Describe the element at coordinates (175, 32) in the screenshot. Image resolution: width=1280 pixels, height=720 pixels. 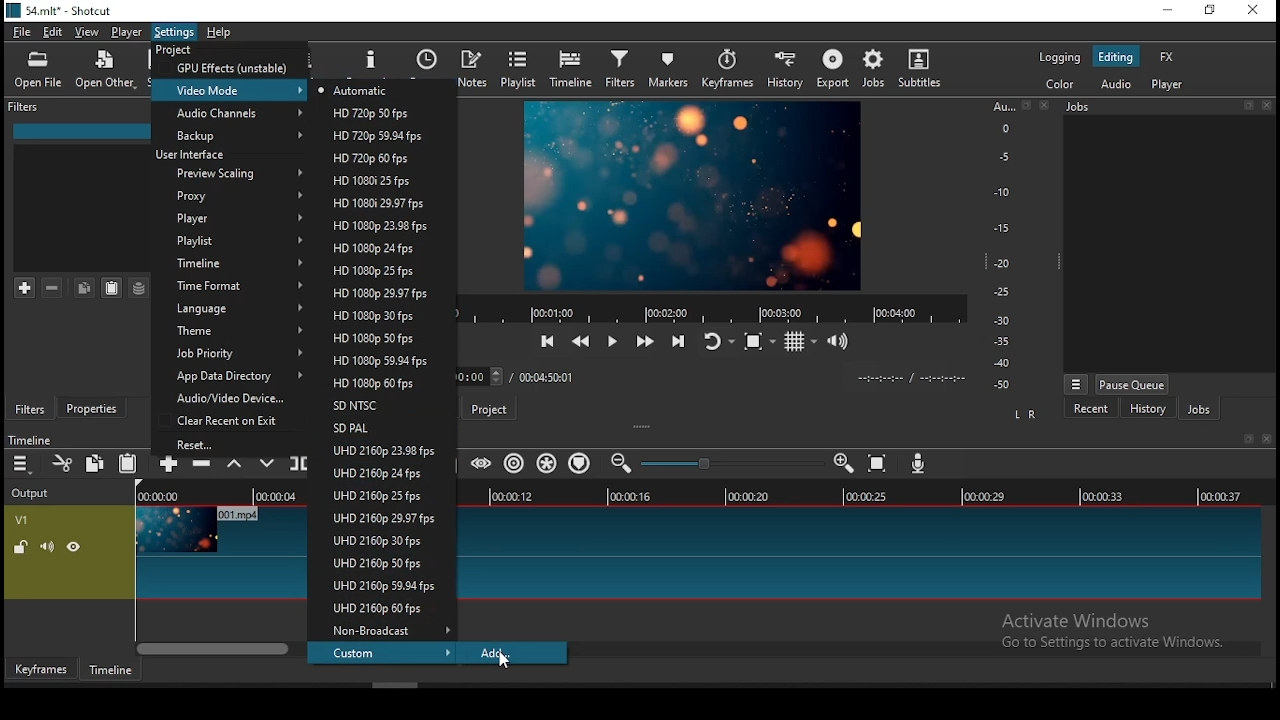
I see `settings` at that location.